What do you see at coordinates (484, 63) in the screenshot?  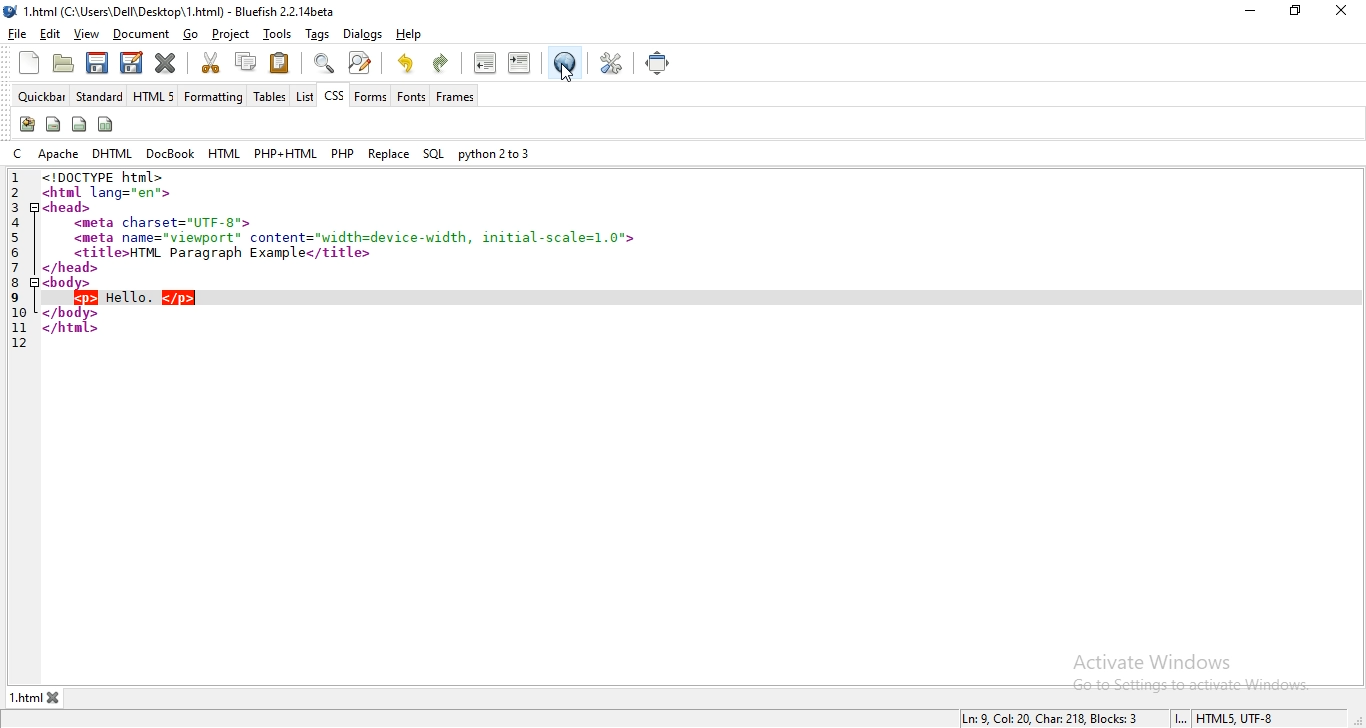 I see `unindent` at bounding box center [484, 63].